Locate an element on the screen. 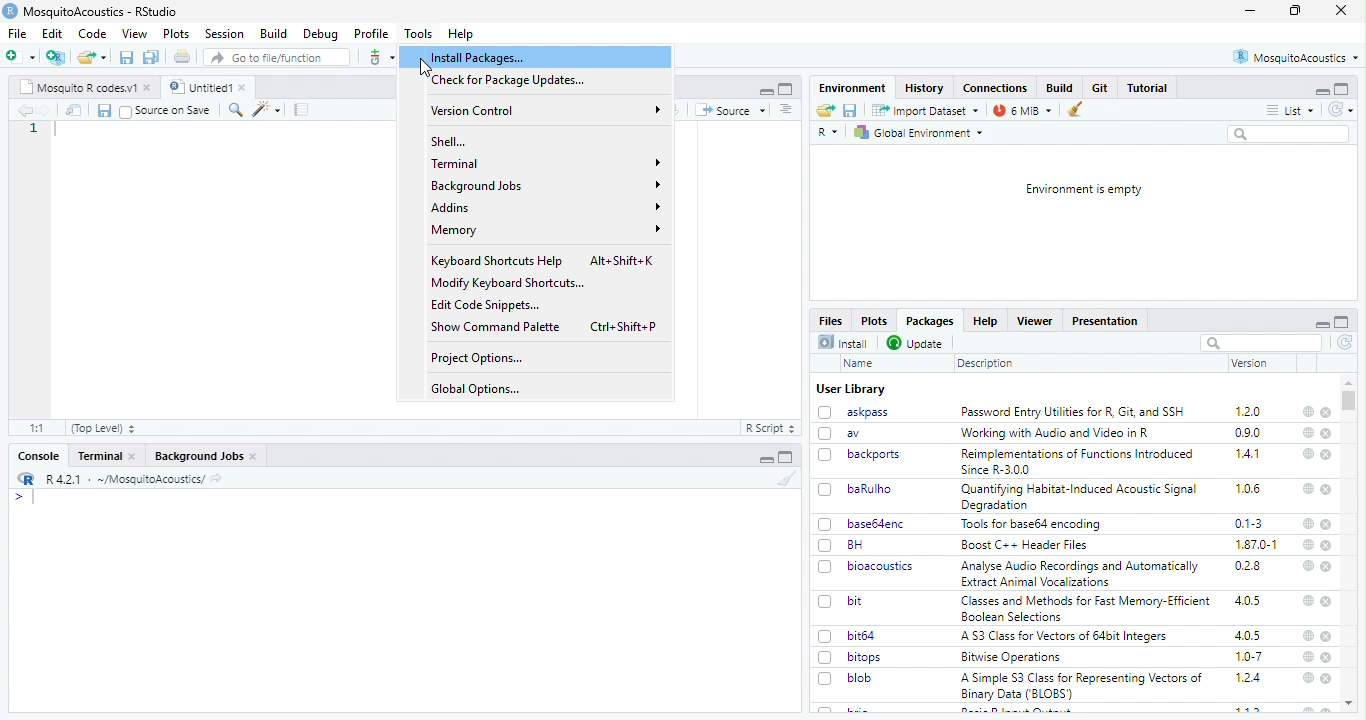 The width and height of the screenshot is (1366, 720). tool is located at coordinates (380, 57).